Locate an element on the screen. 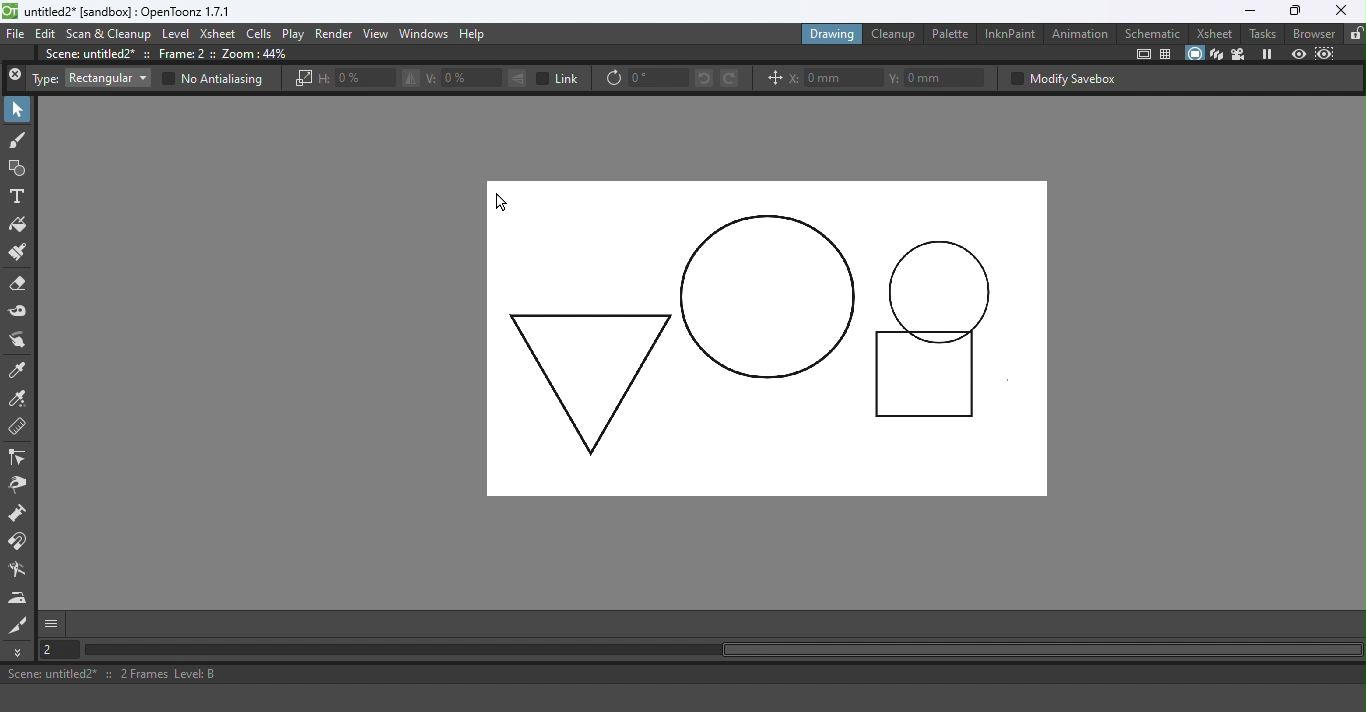  More tools is located at coordinates (20, 652).